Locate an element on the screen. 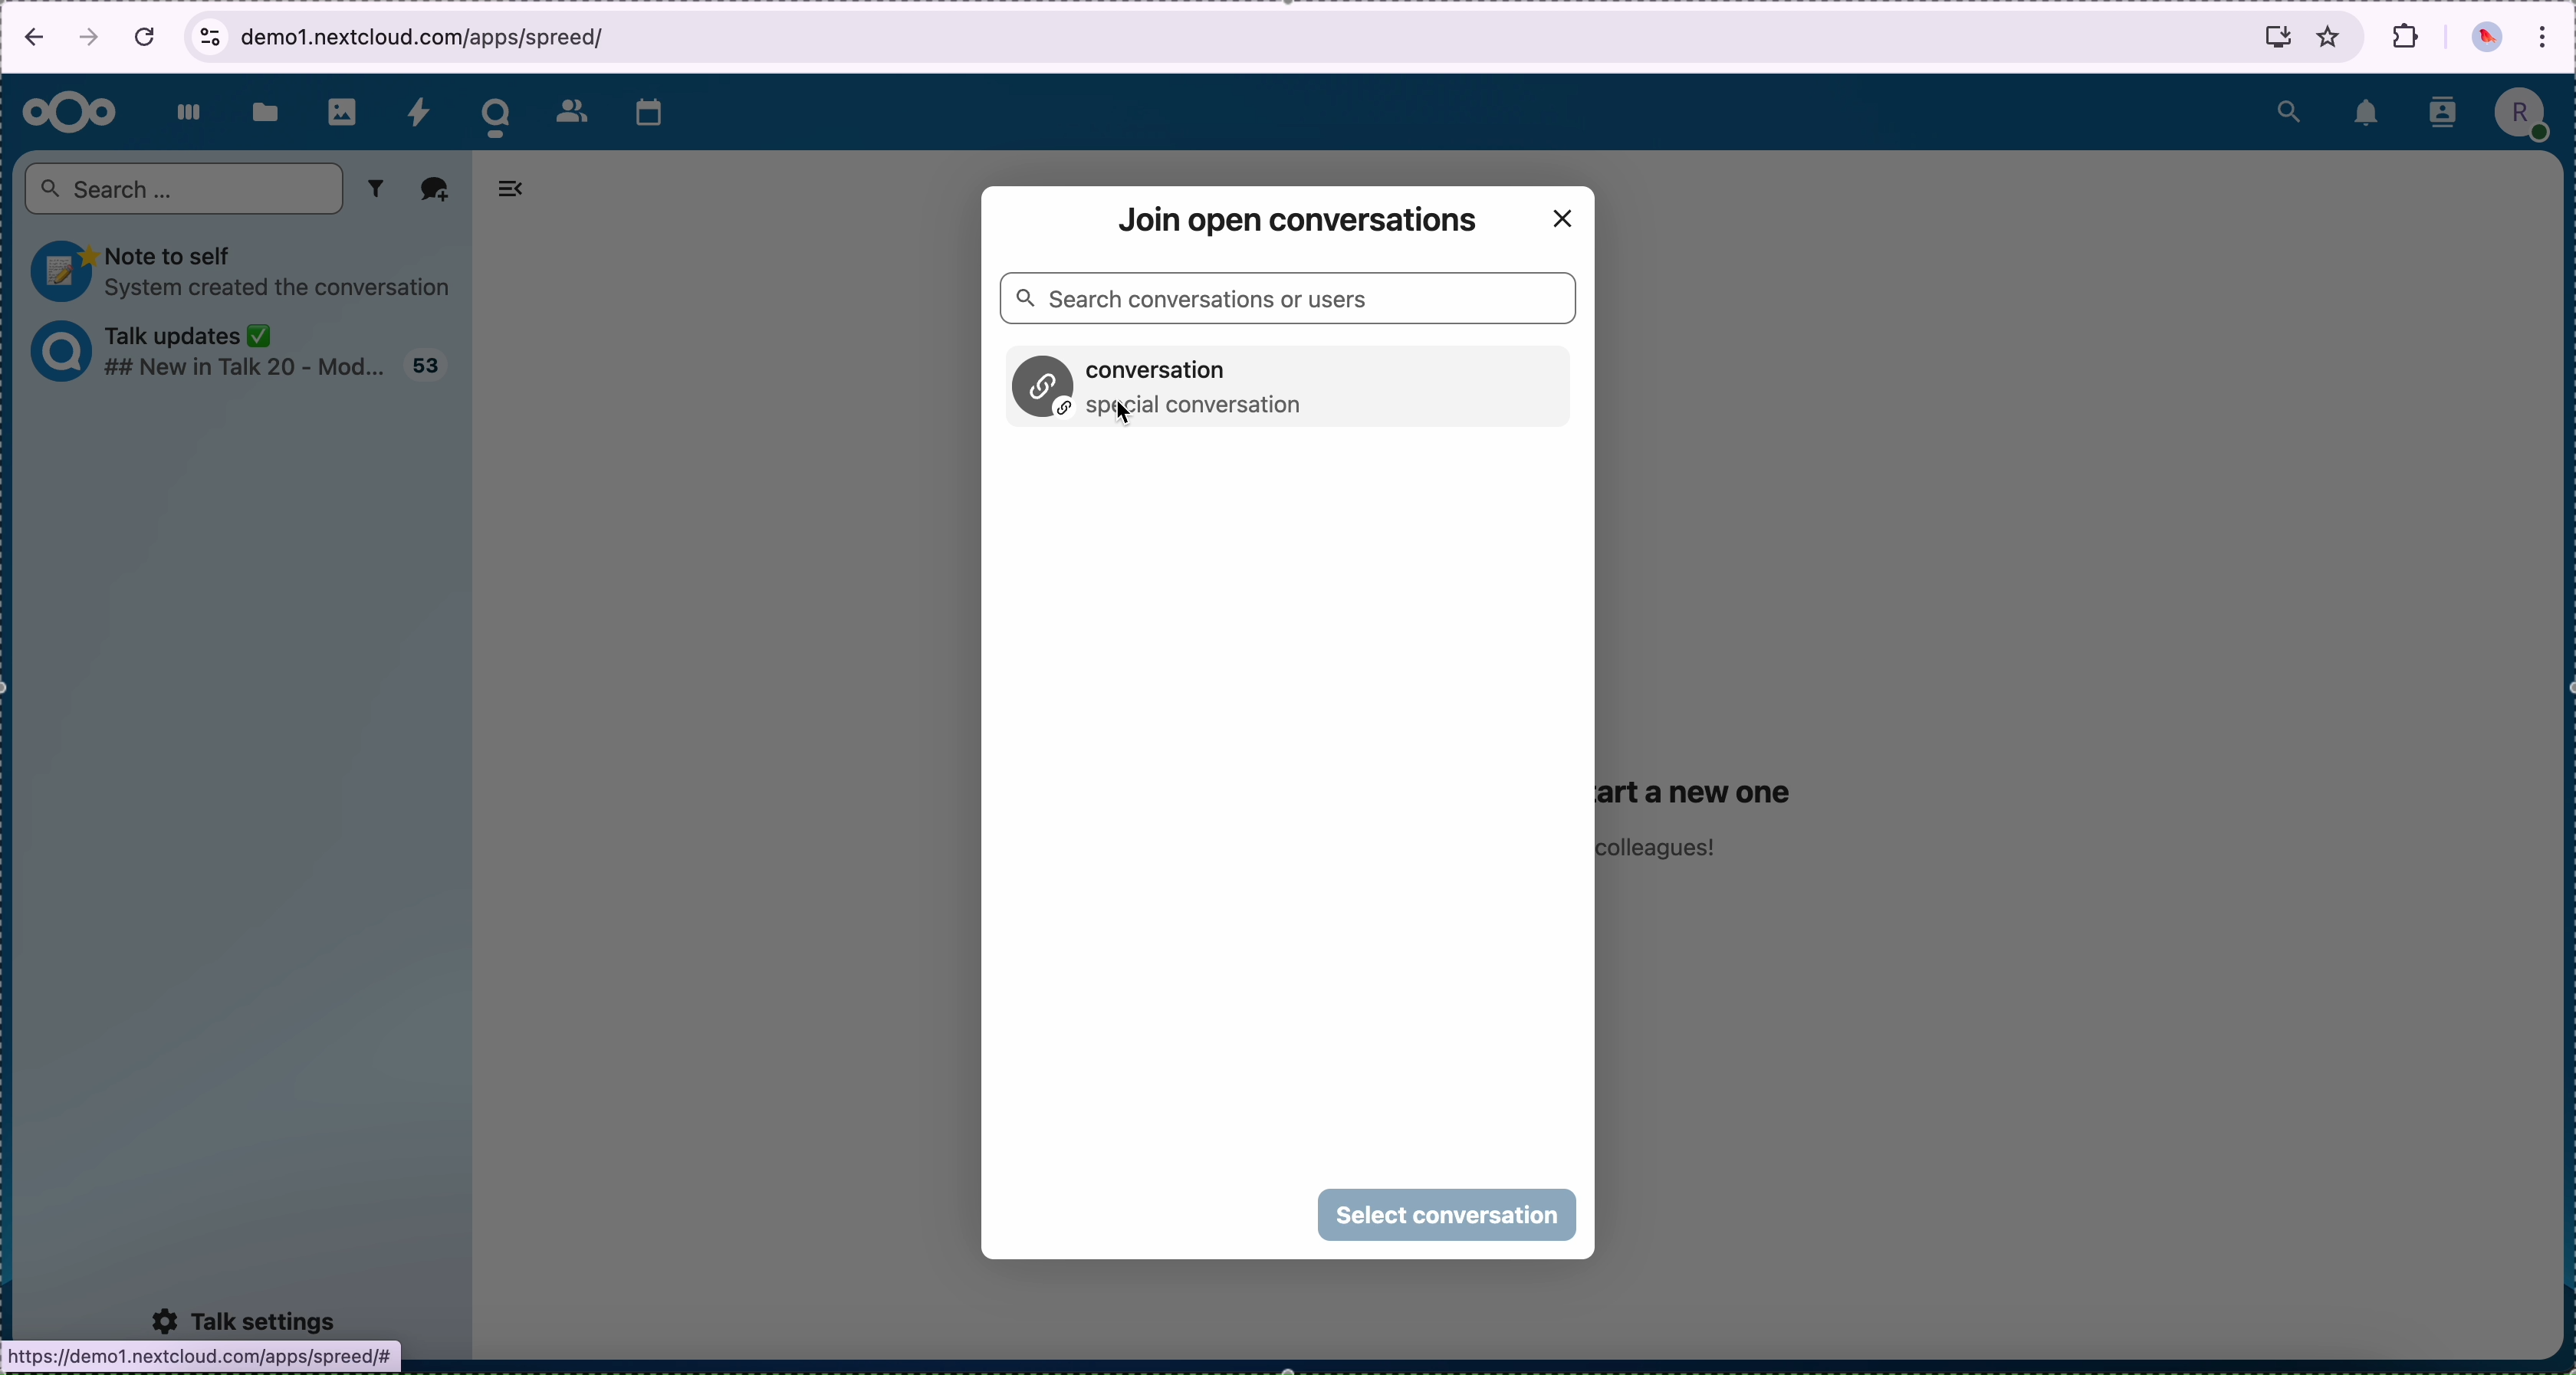  profile picture is located at coordinates (2486, 37).